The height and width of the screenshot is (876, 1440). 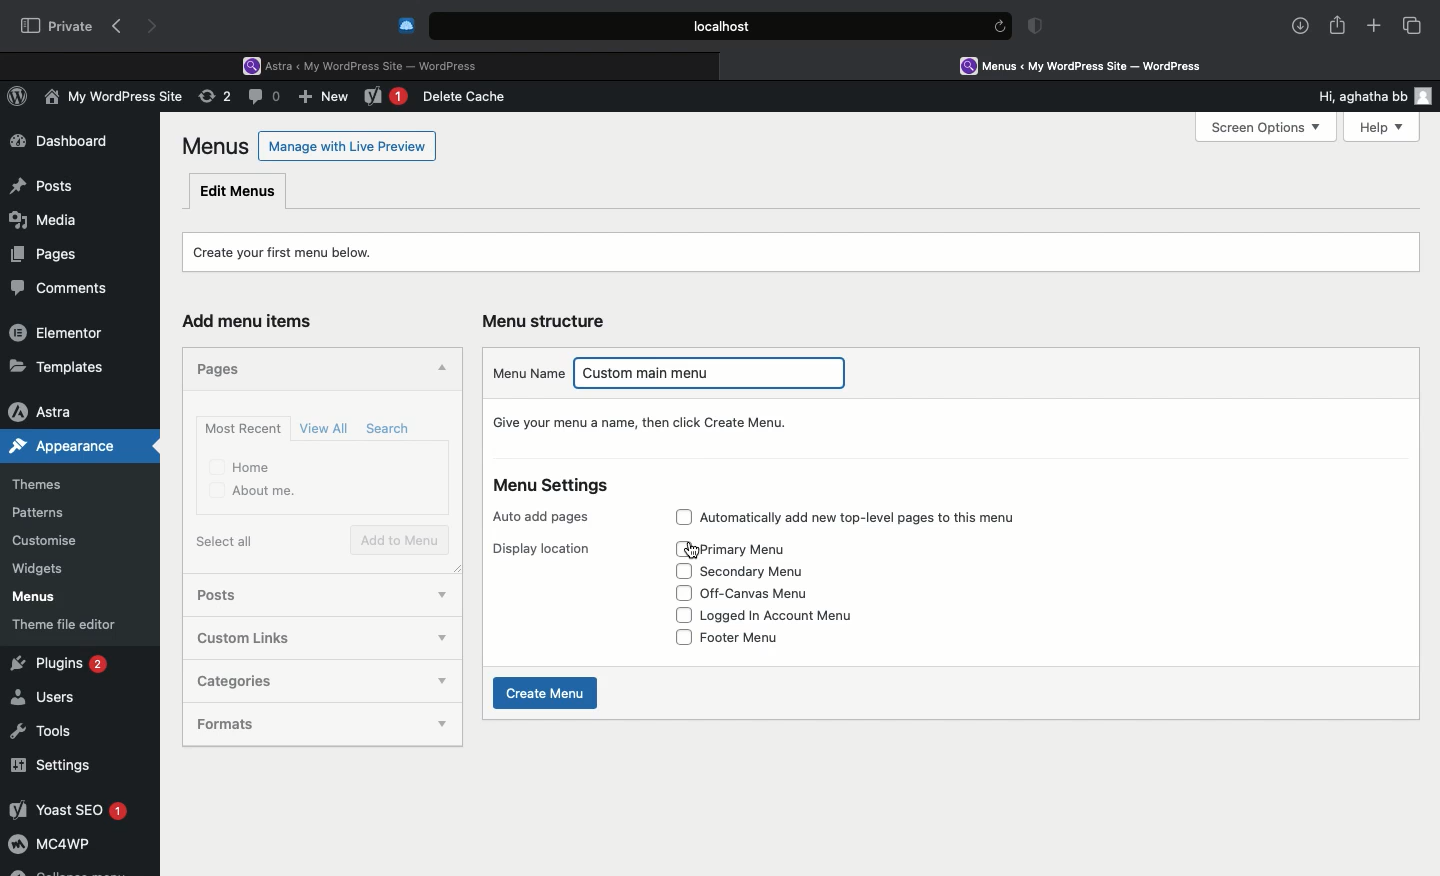 What do you see at coordinates (41, 181) in the screenshot?
I see `Posts` at bounding box center [41, 181].